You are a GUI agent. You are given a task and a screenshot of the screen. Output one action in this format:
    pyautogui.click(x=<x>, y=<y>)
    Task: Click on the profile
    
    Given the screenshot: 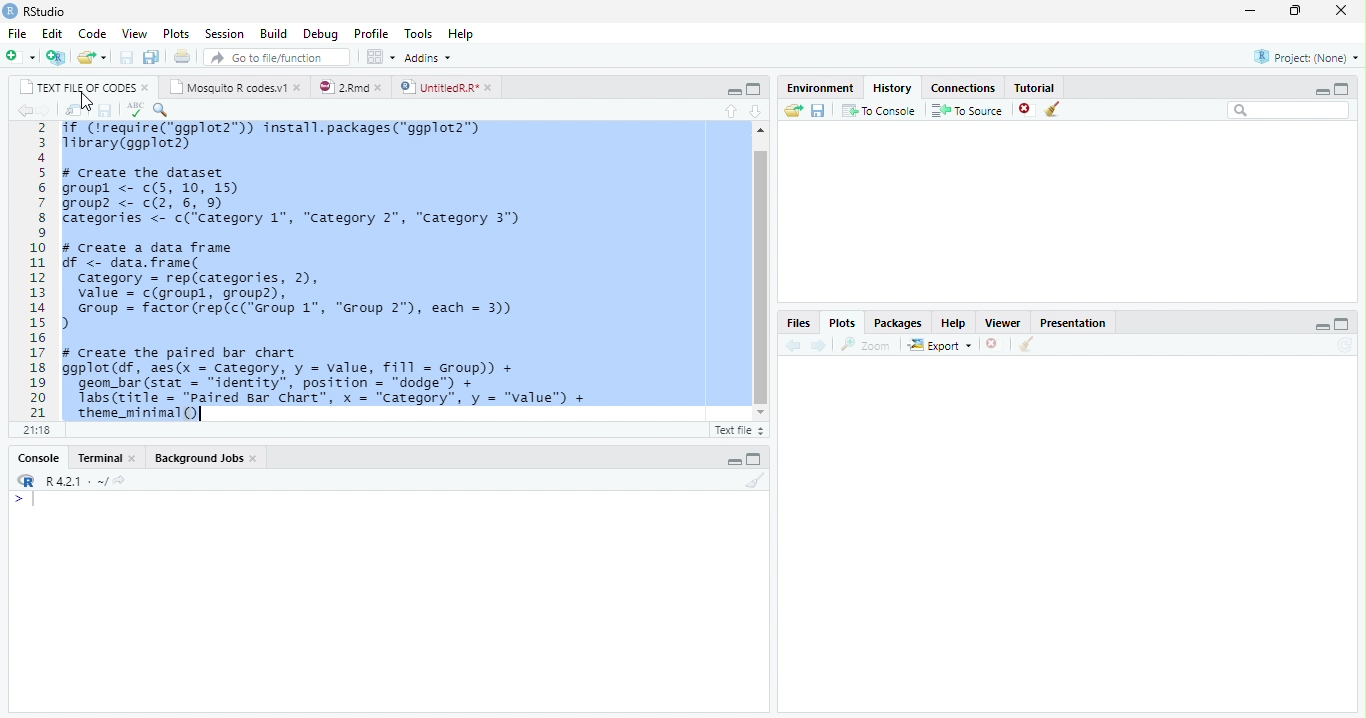 What is the action you would take?
    pyautogui.click(x=370, y=32)
    